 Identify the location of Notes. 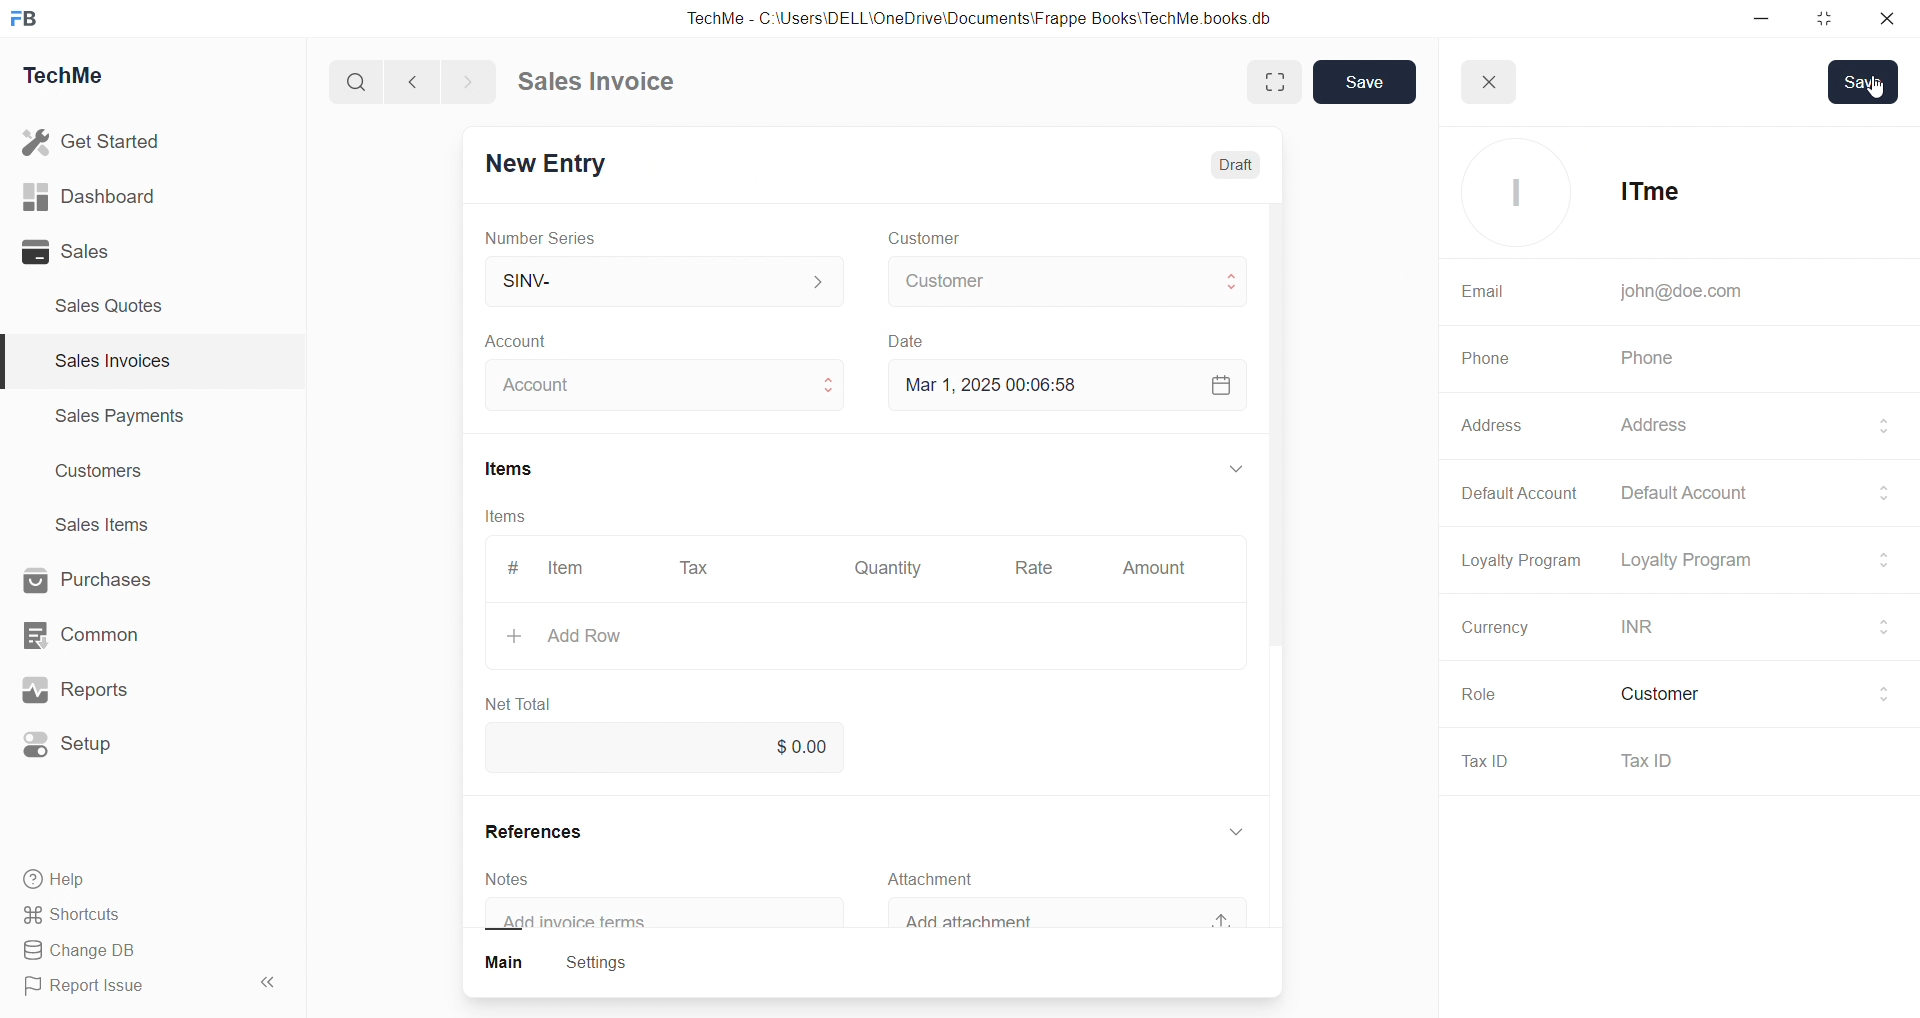
(513, 878).